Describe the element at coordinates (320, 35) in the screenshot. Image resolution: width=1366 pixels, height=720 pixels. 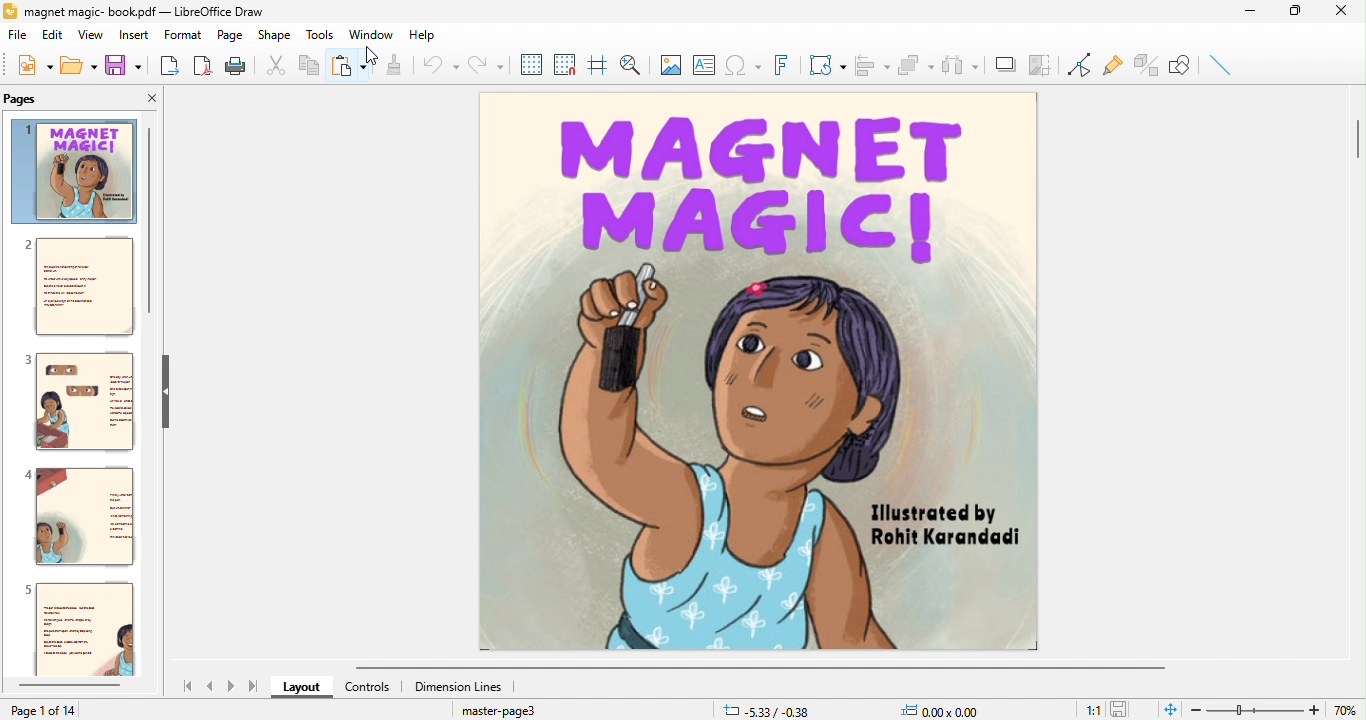
I see `tools` at that location.